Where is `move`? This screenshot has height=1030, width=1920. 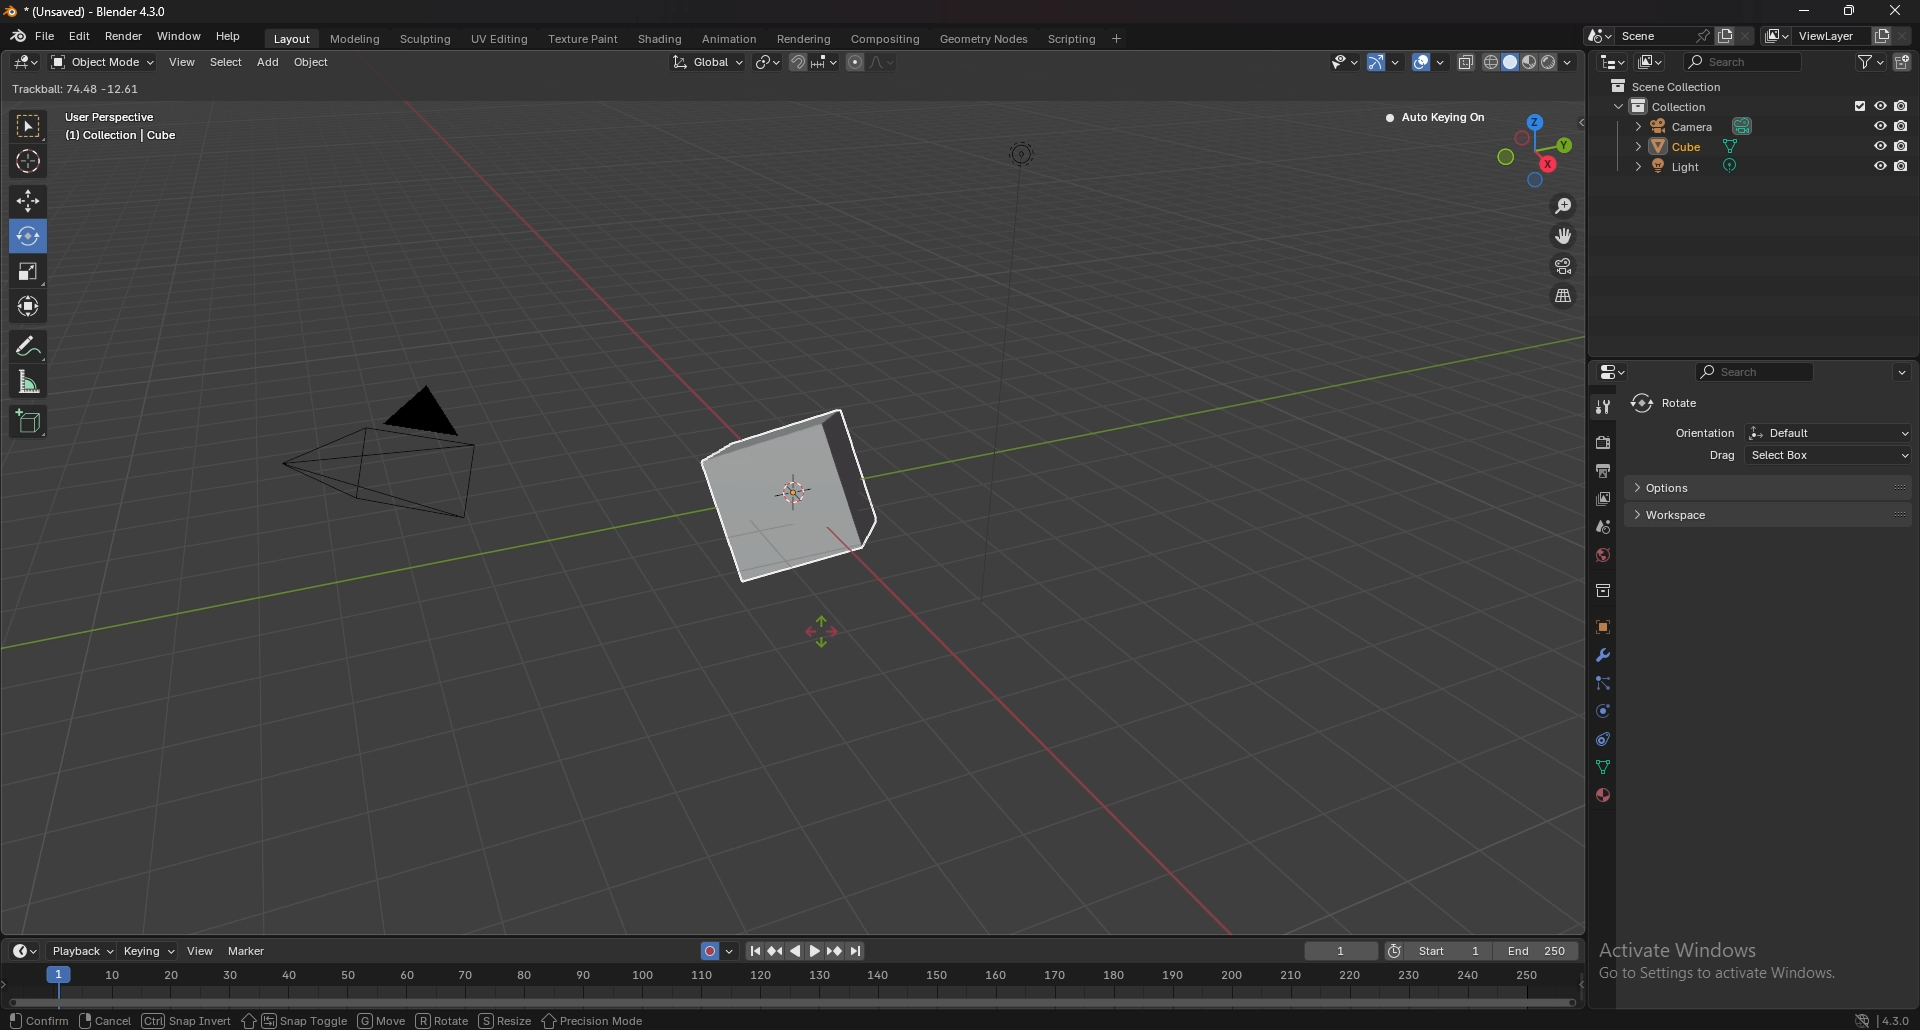
move is located at coordinates (1564, 235).